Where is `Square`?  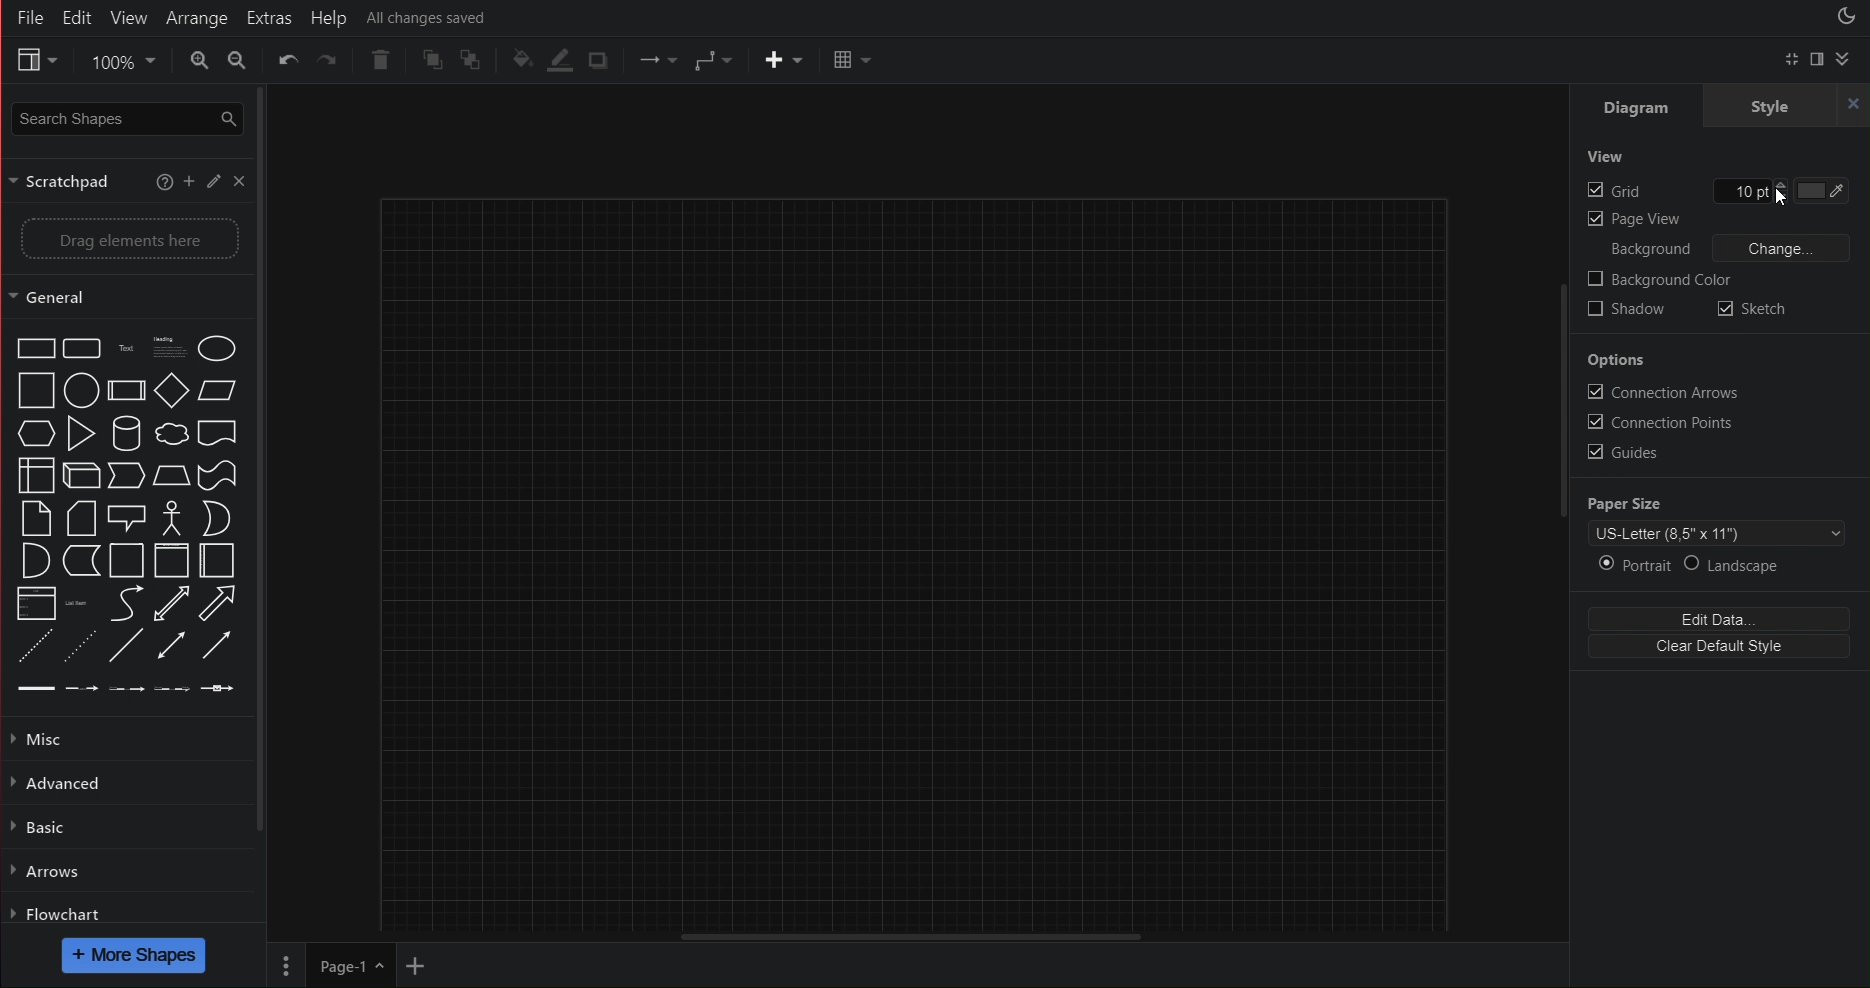
Square is located at coordinates (123, 388).